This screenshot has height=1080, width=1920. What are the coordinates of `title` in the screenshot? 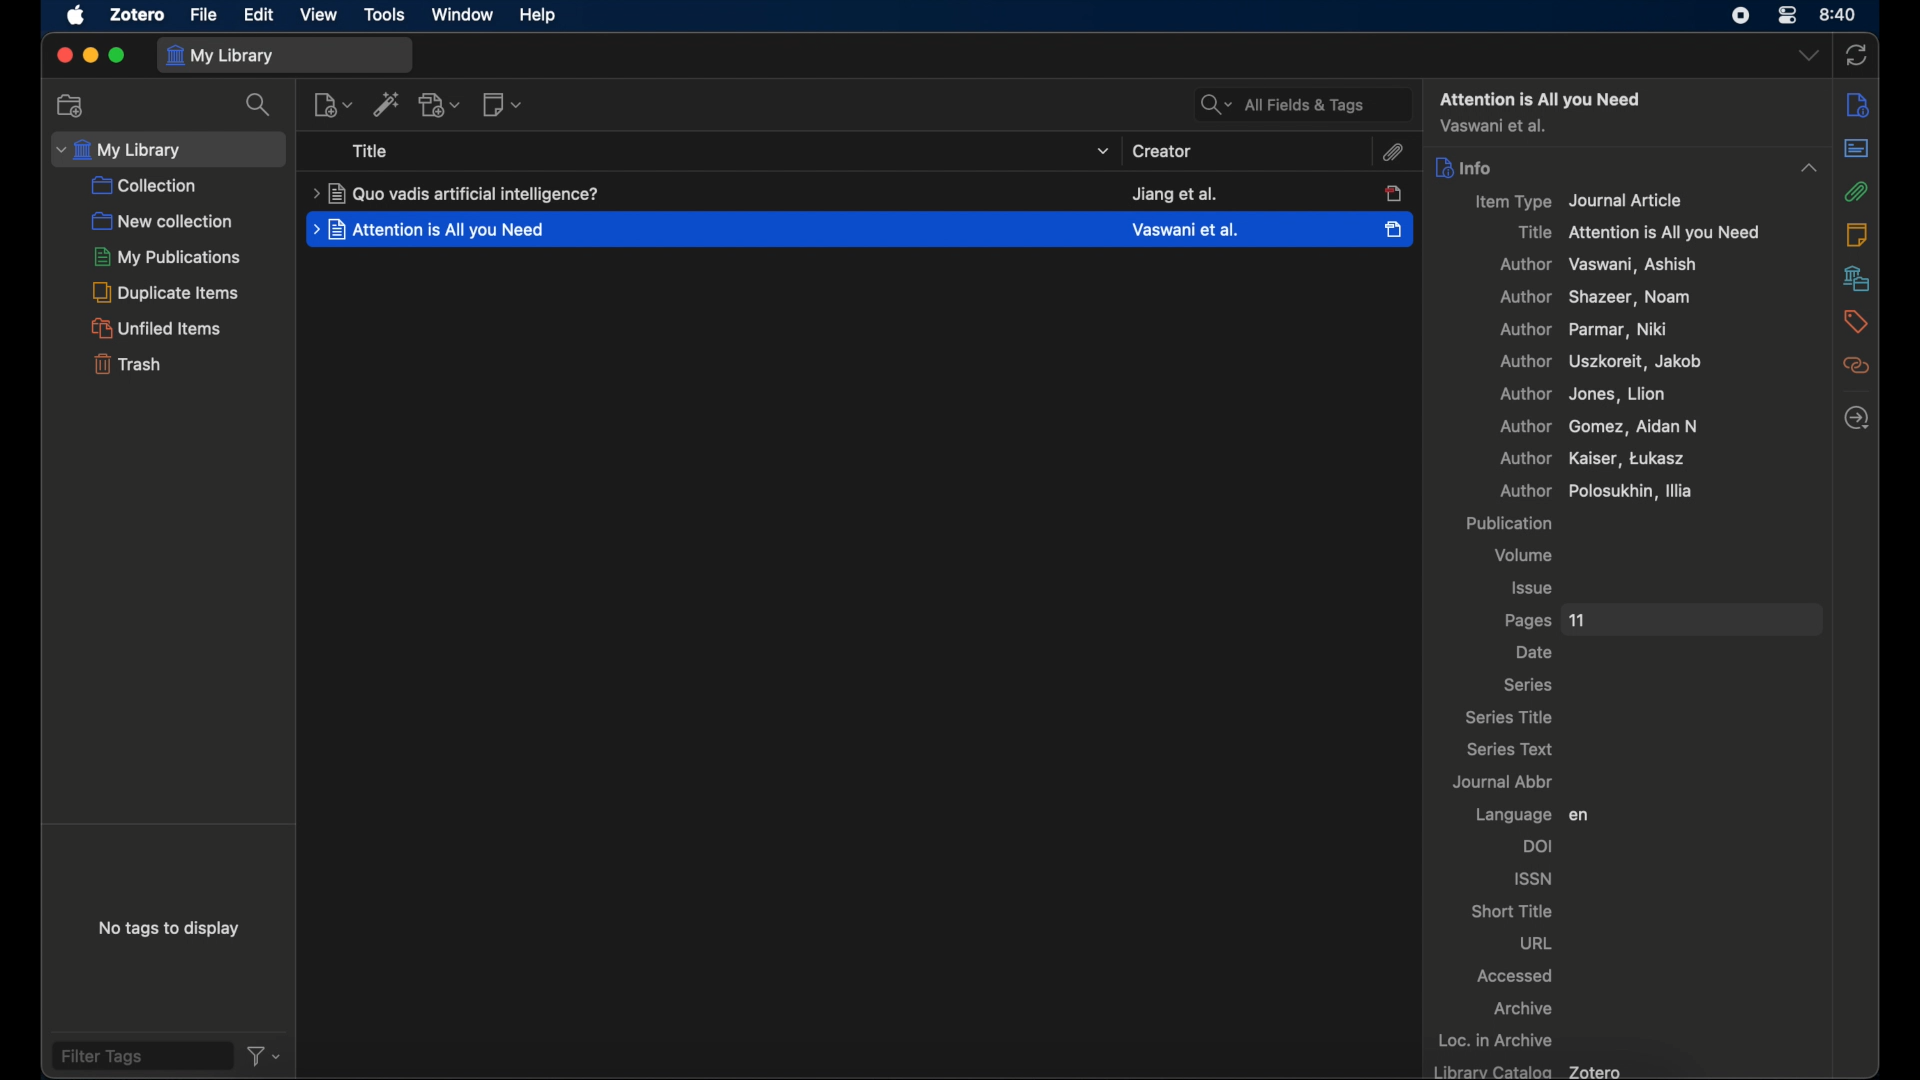 It's located at (456, 193).